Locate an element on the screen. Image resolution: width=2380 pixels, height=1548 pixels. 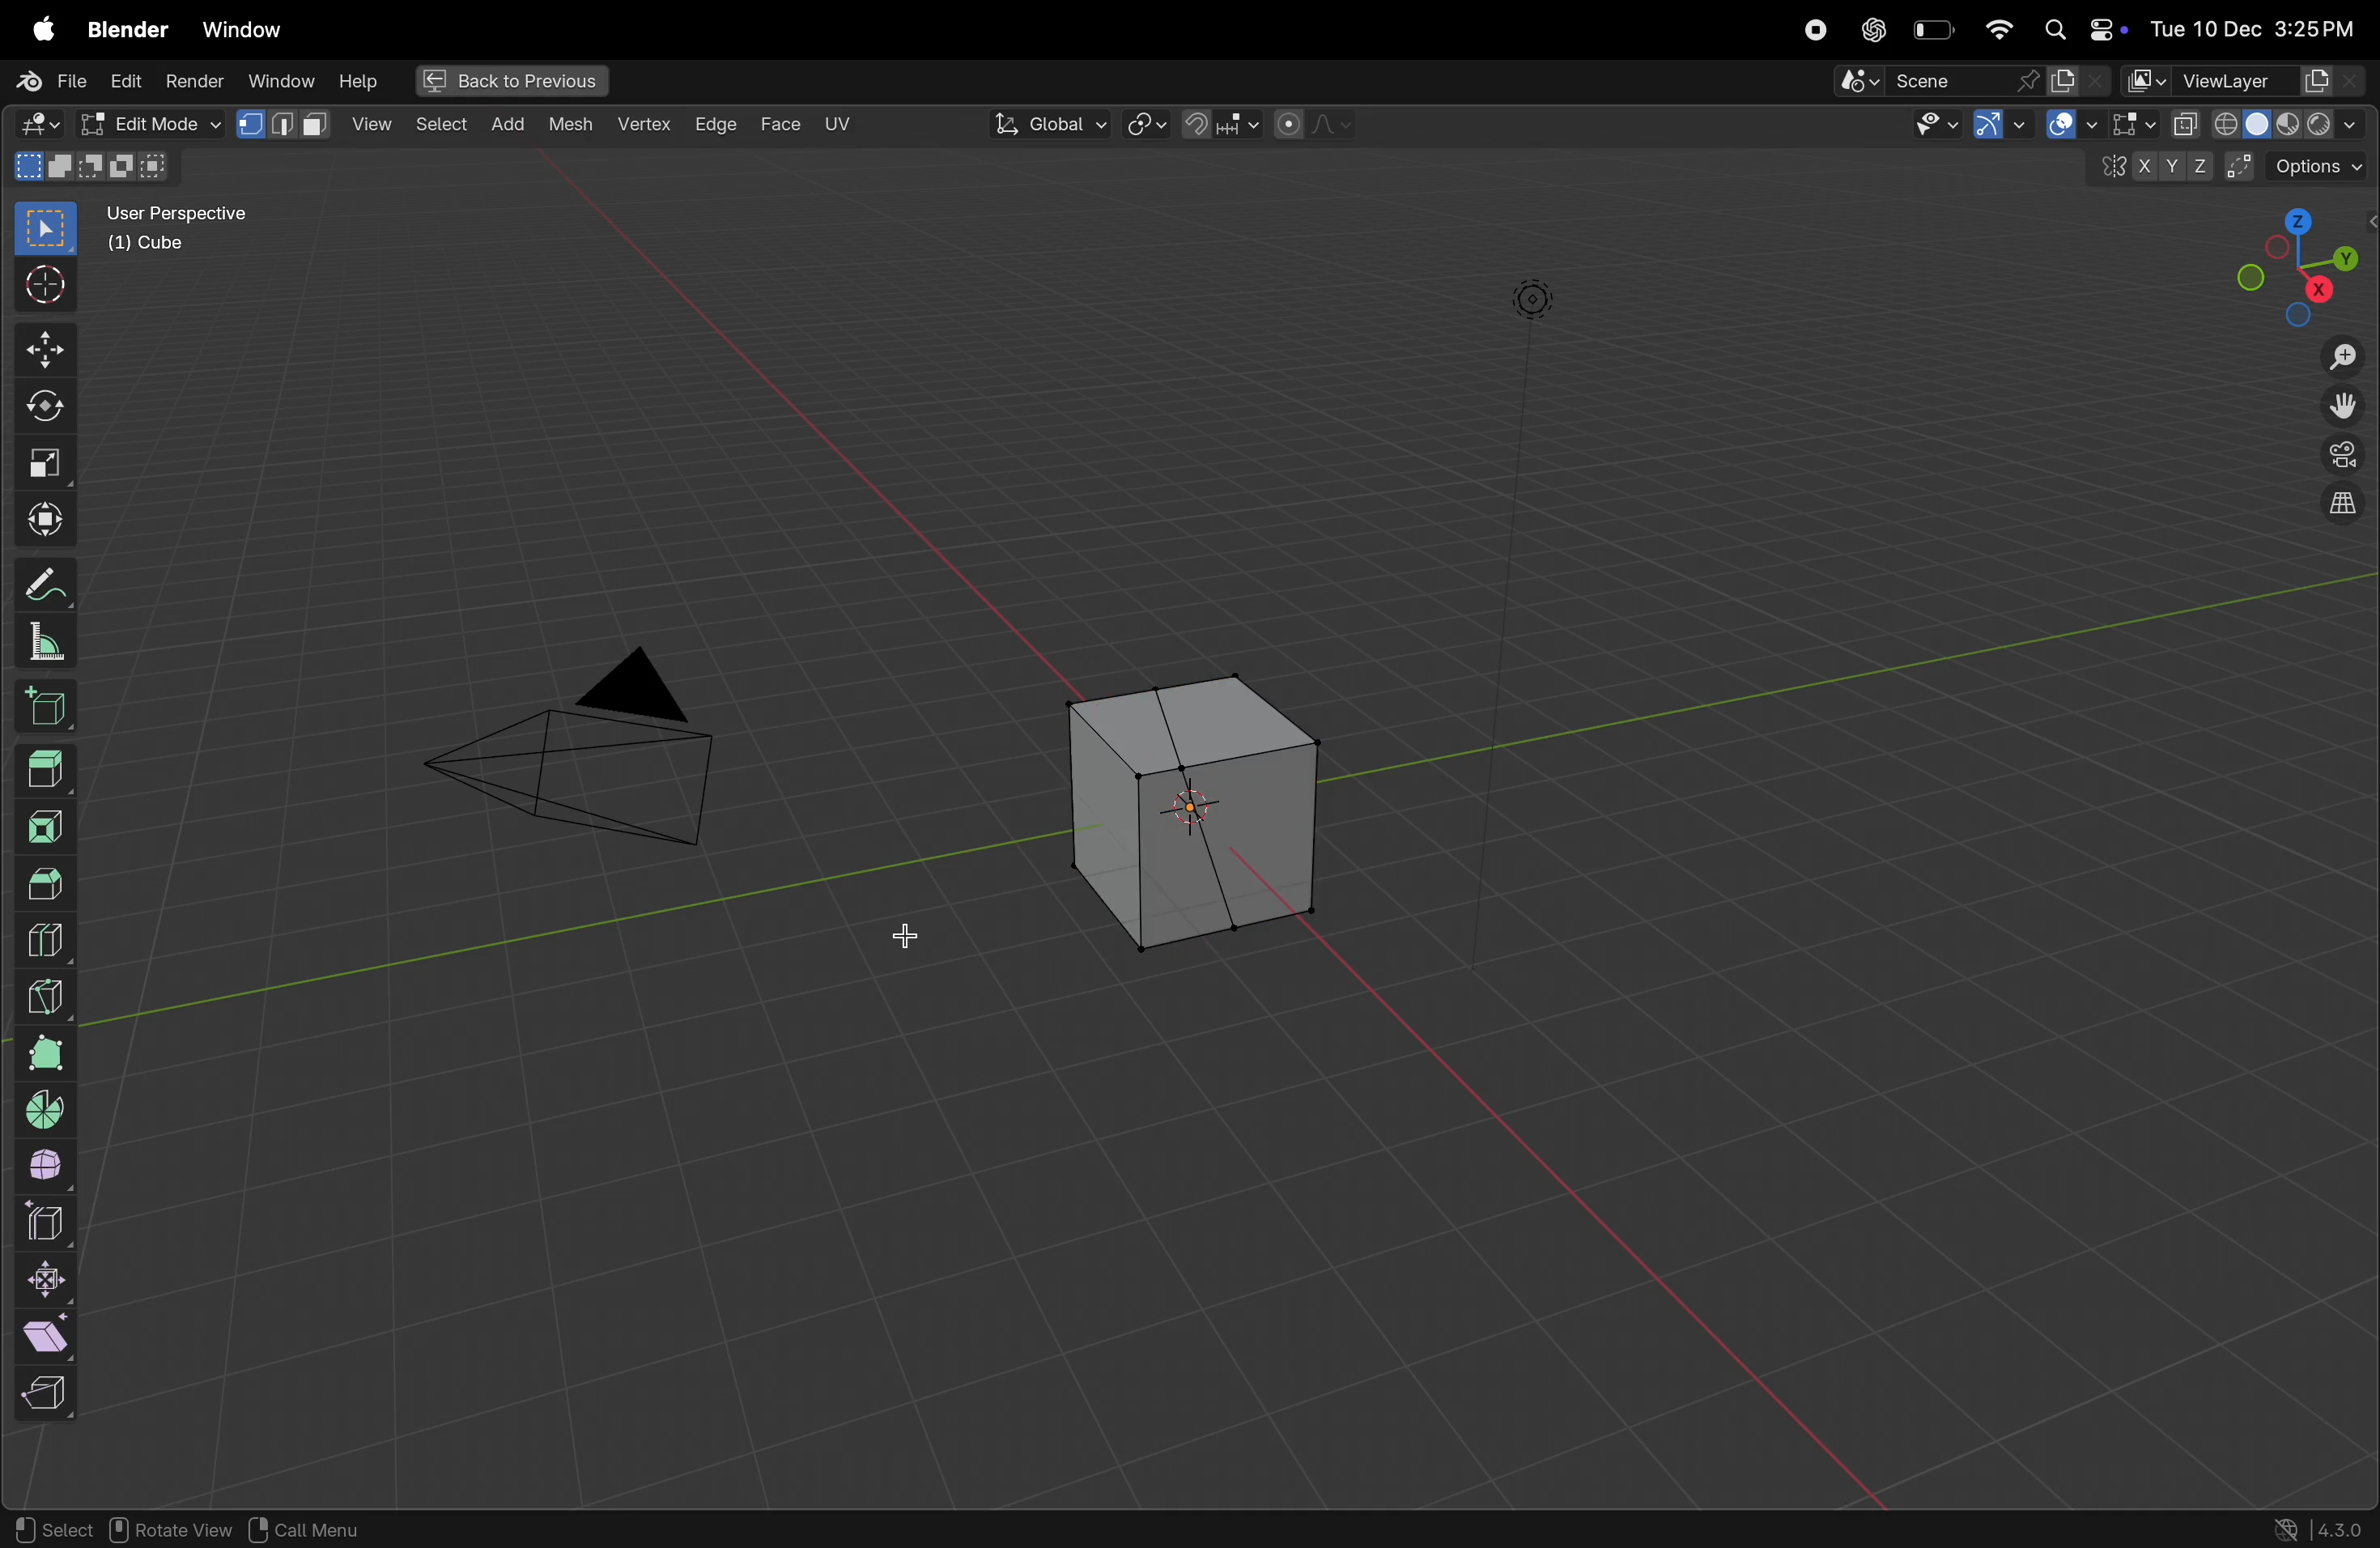
annotate is located at coordinates (44, 588).